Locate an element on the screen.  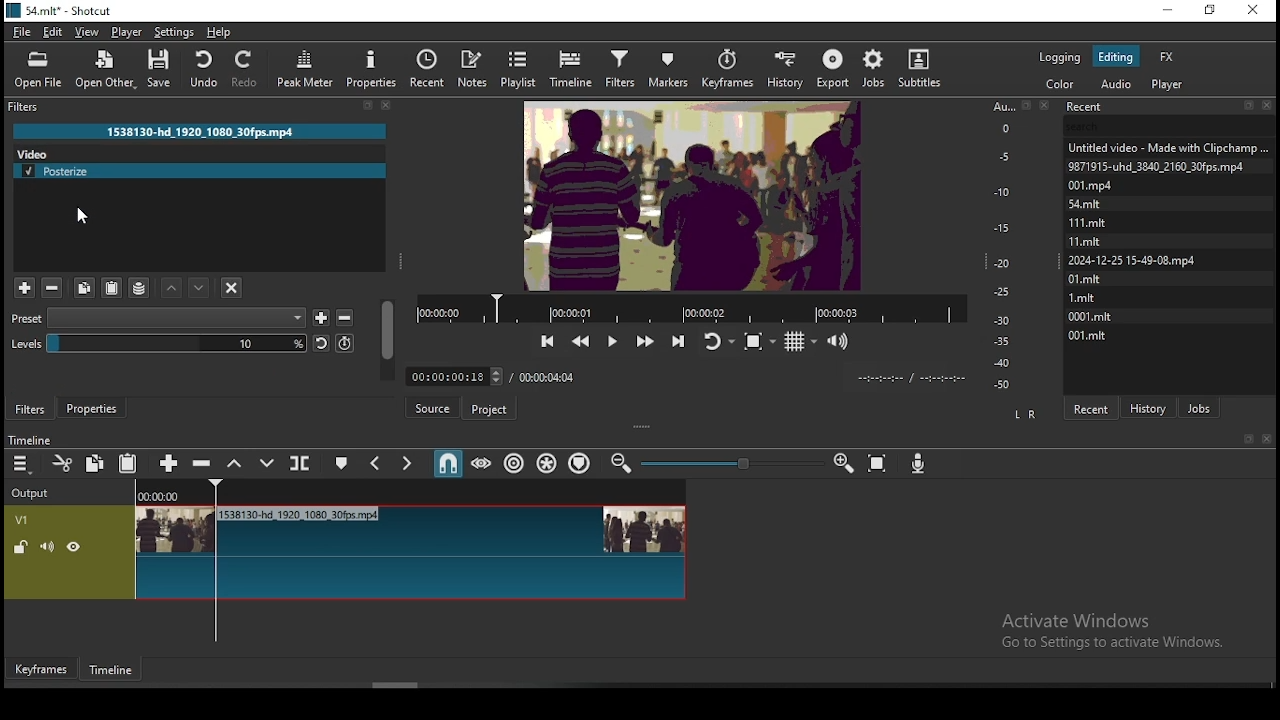
toggle grid display on the player is located at coordinates (798, 339).